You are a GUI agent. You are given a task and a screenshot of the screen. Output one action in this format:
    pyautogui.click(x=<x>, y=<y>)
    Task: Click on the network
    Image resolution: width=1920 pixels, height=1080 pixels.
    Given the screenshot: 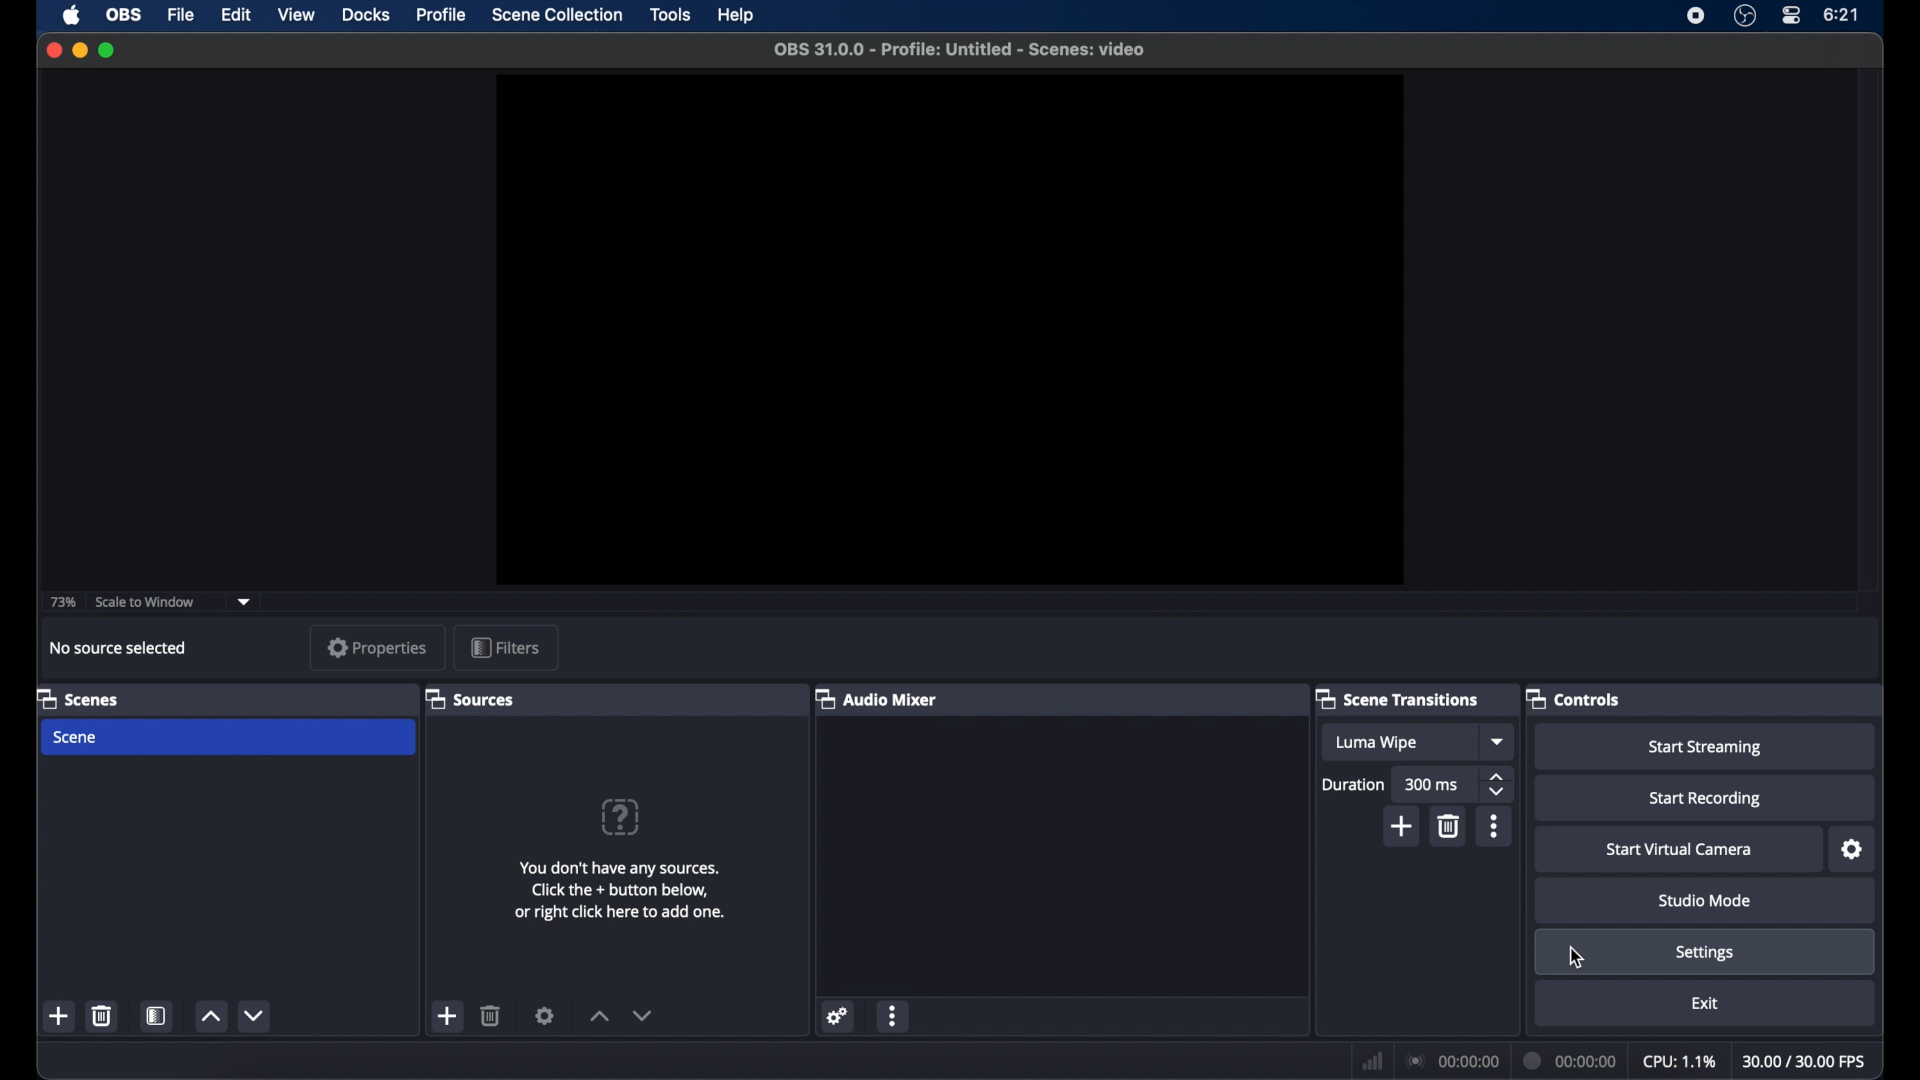 What is the action you would take?
    pyautogui.click(x=1369, y=1060)
    